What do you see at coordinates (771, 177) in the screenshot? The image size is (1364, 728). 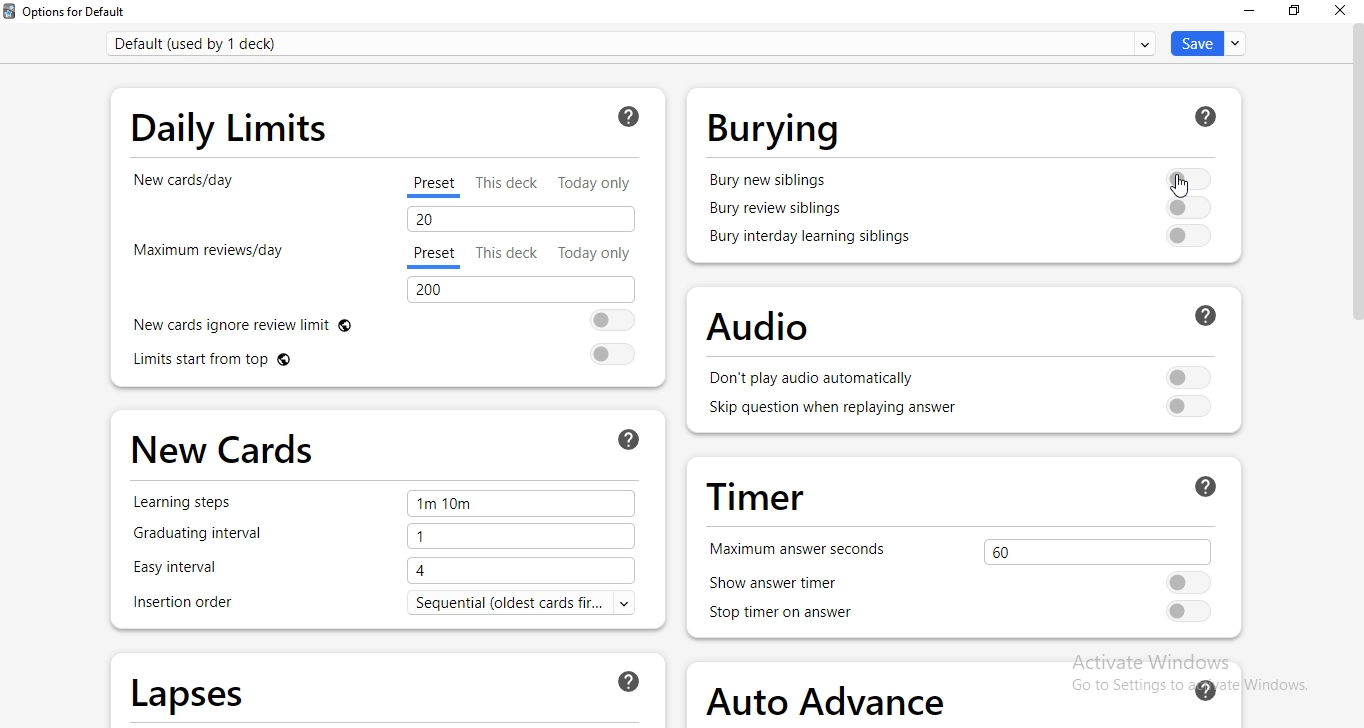 I see `bury new siblings` at bounding box center [771, 177].